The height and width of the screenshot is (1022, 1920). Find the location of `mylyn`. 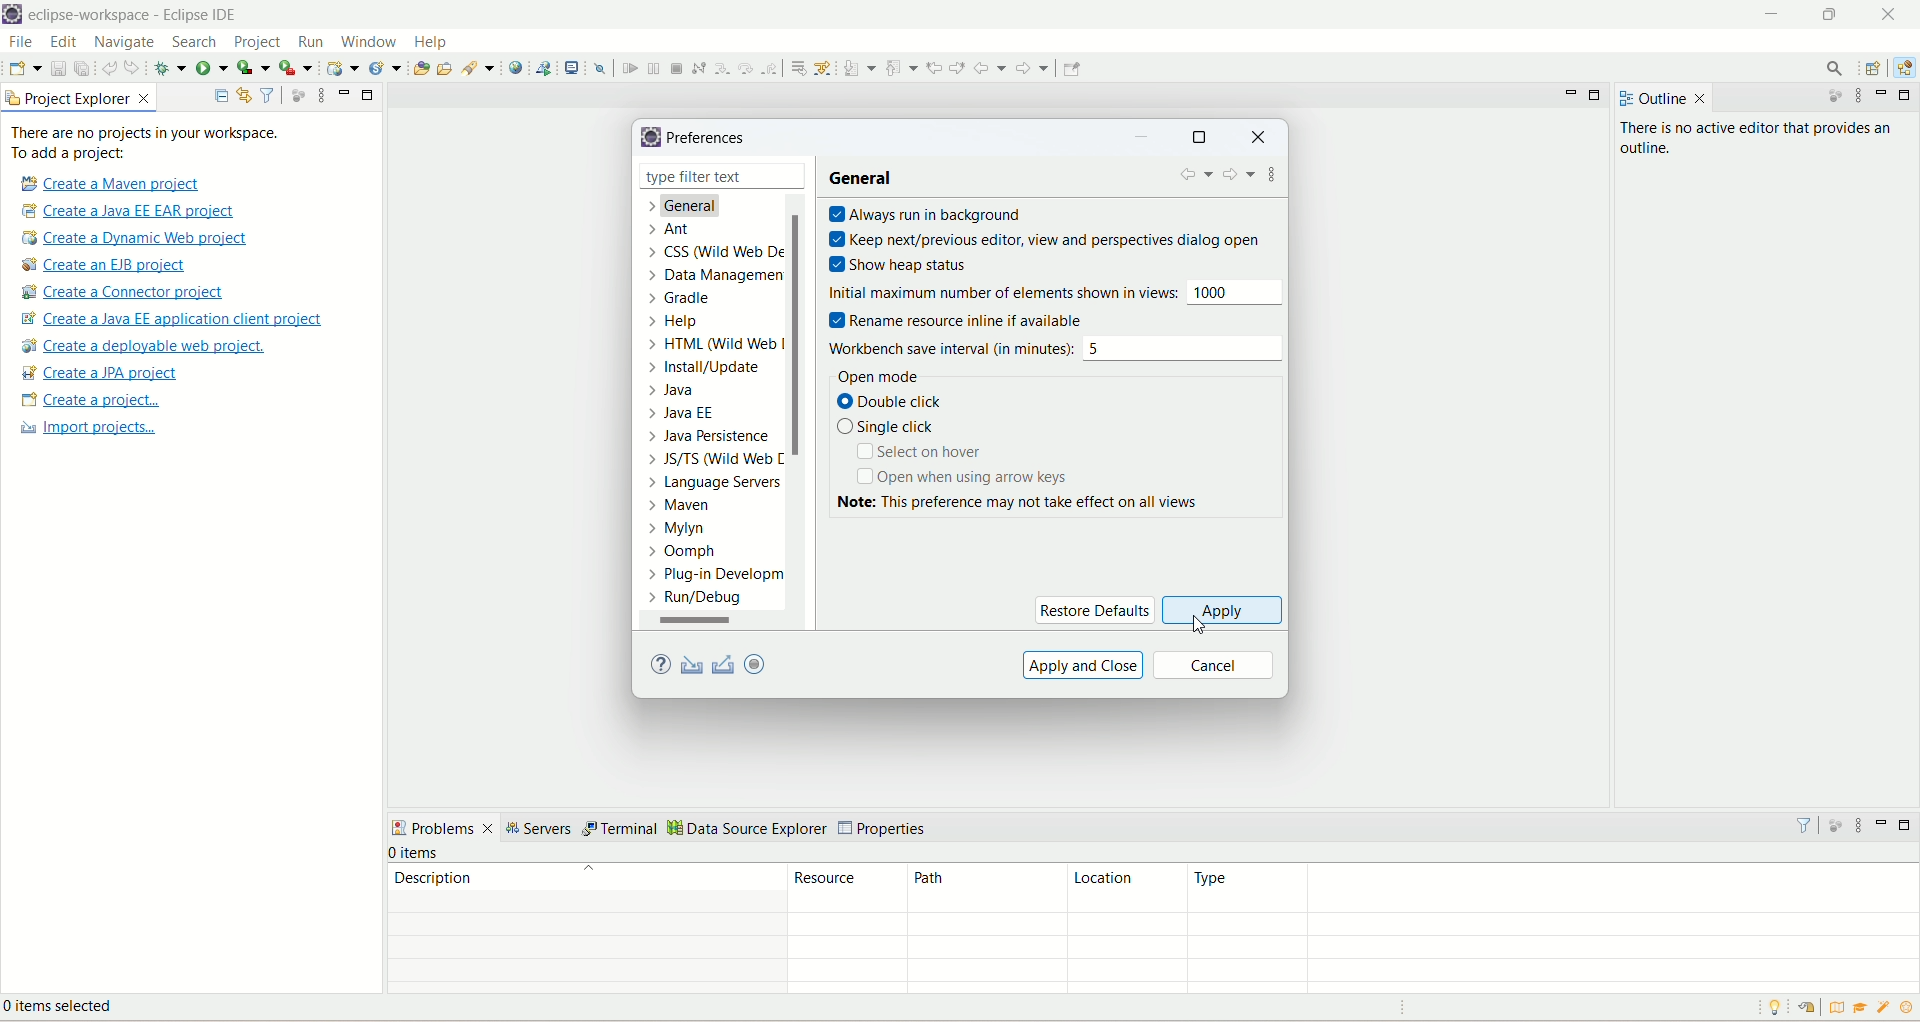

mylyn is located at coordinates (677, 530).